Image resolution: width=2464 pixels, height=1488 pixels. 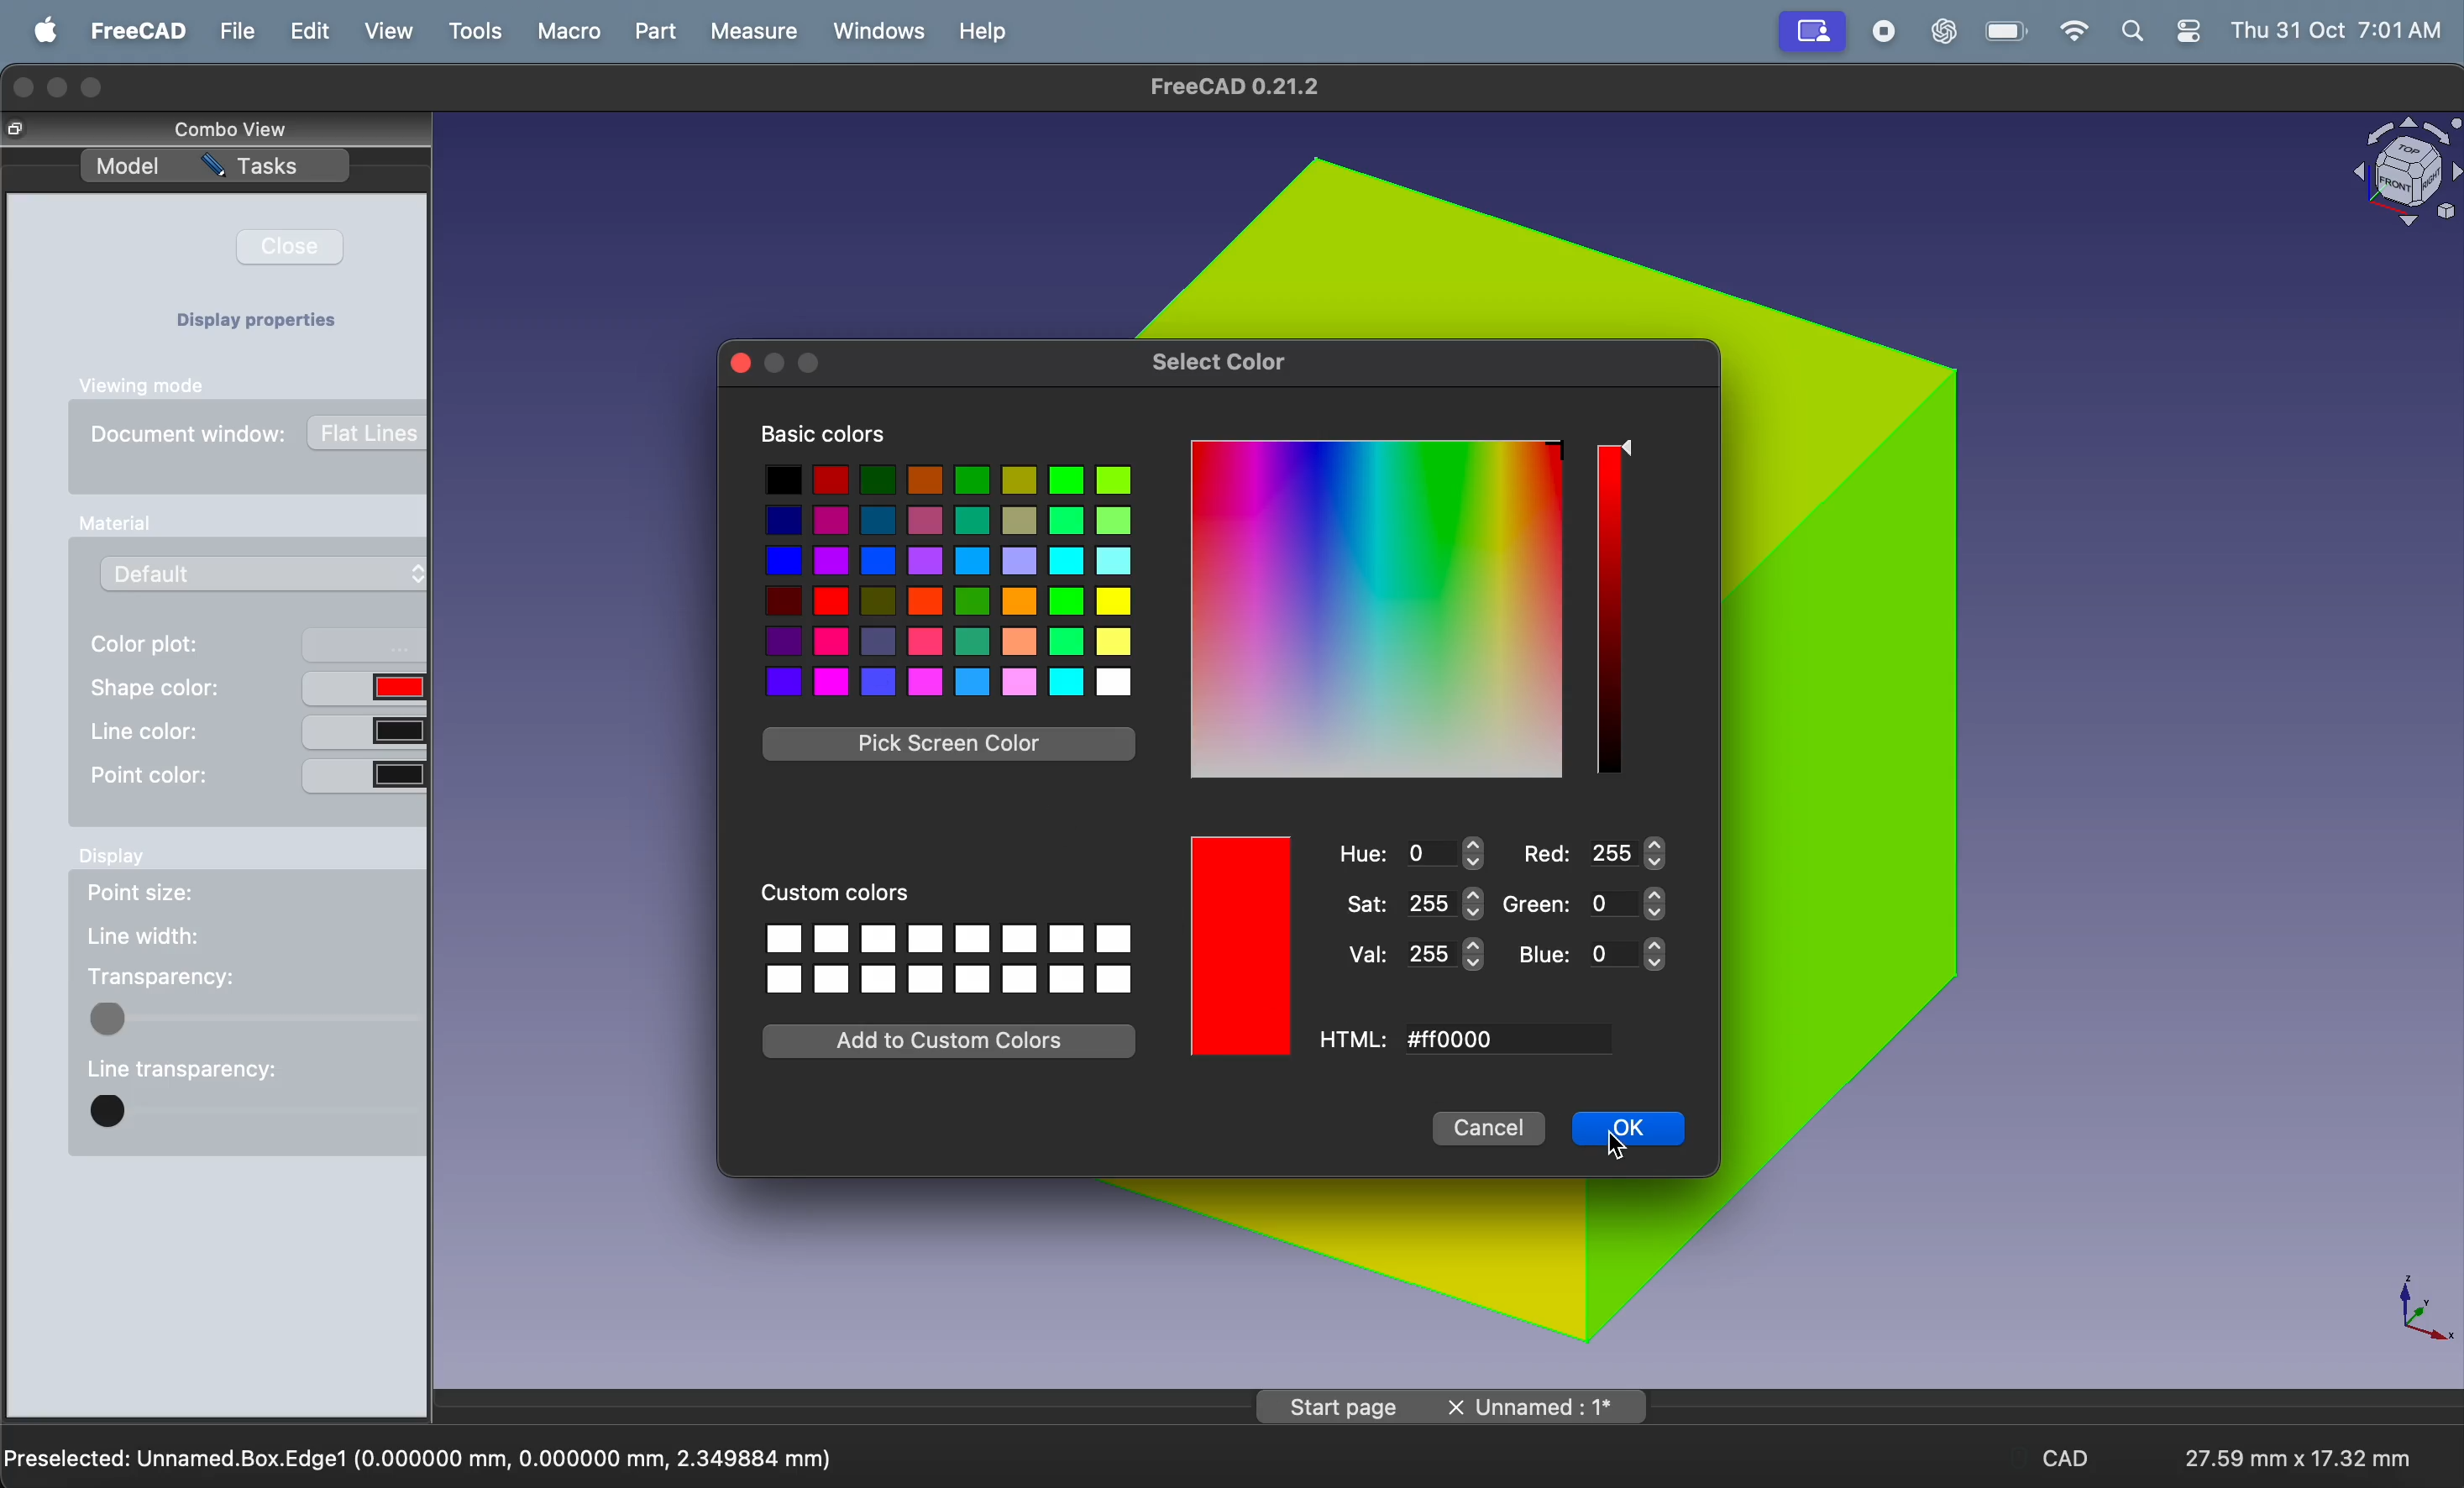 I want to click on windows, so click(x=877, y=31).